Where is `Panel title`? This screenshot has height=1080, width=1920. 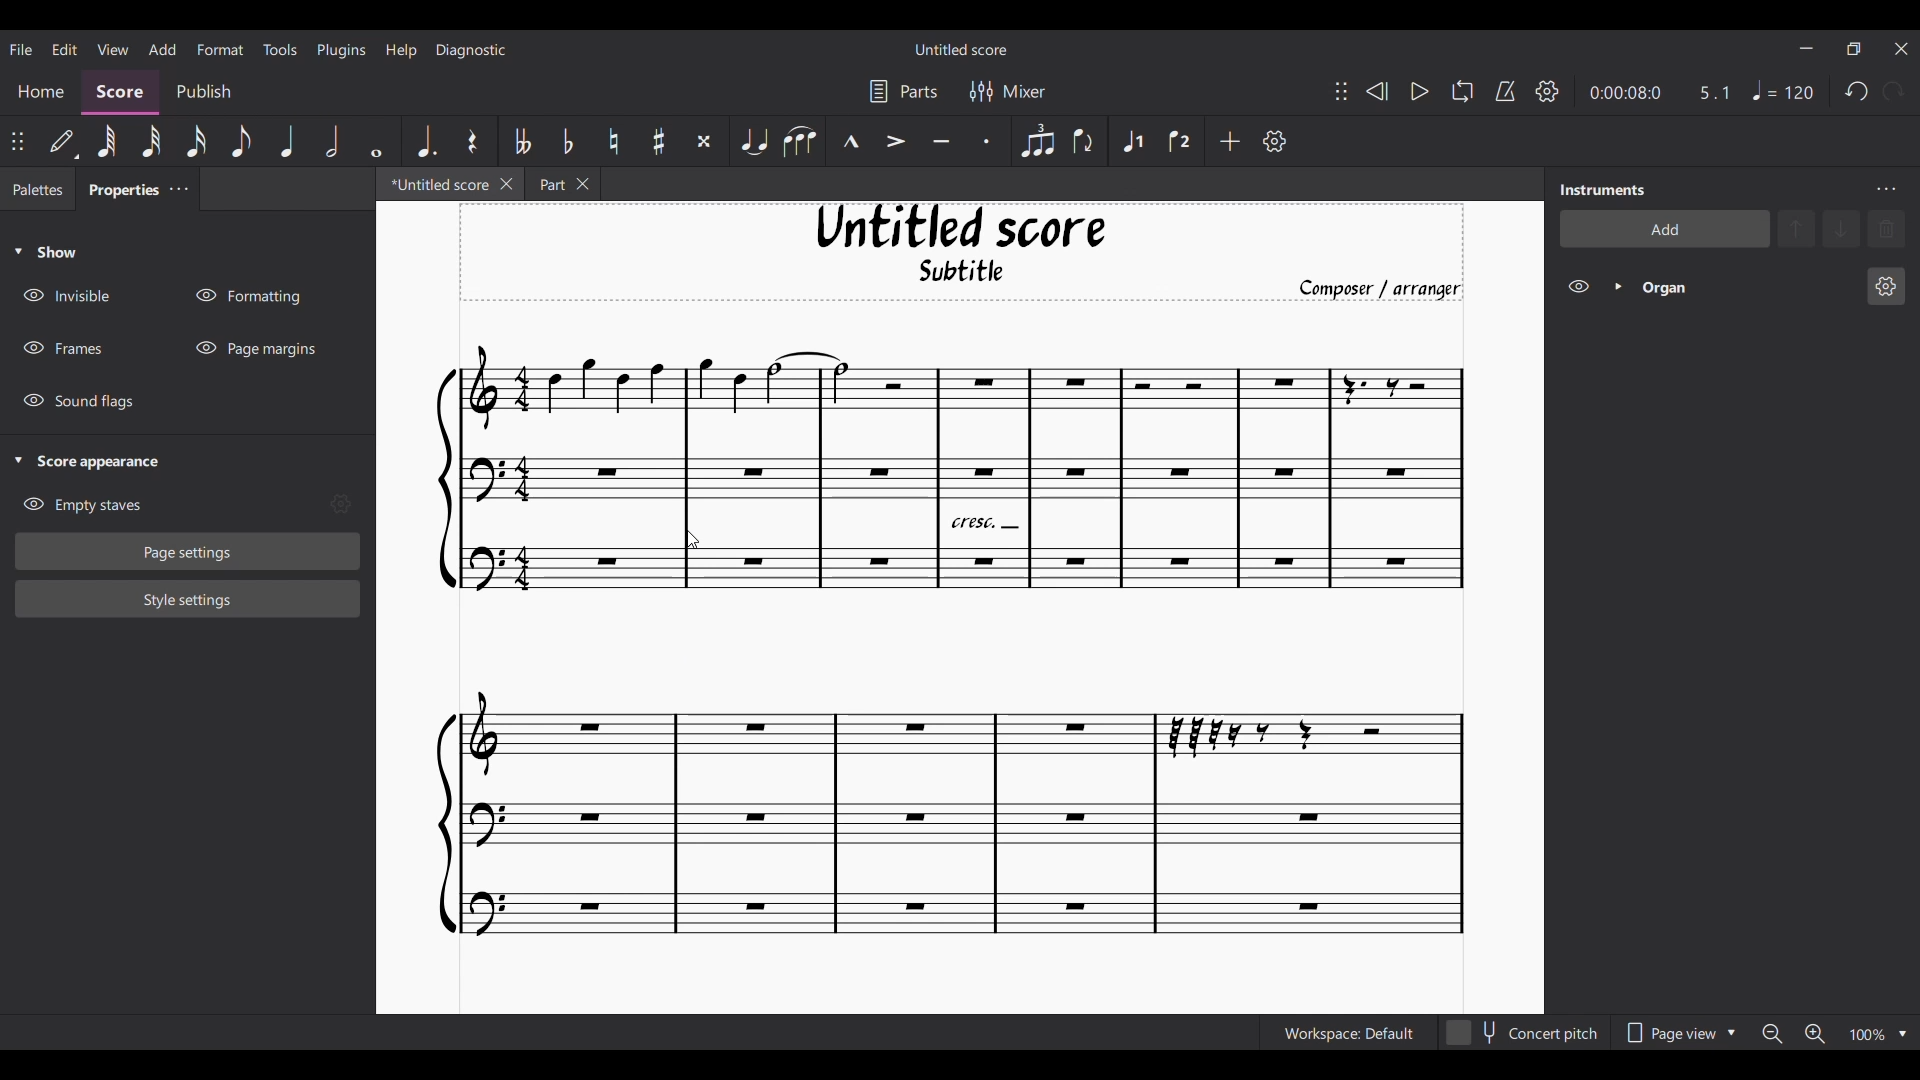 Panel title is located at coordinates (1603, 189).